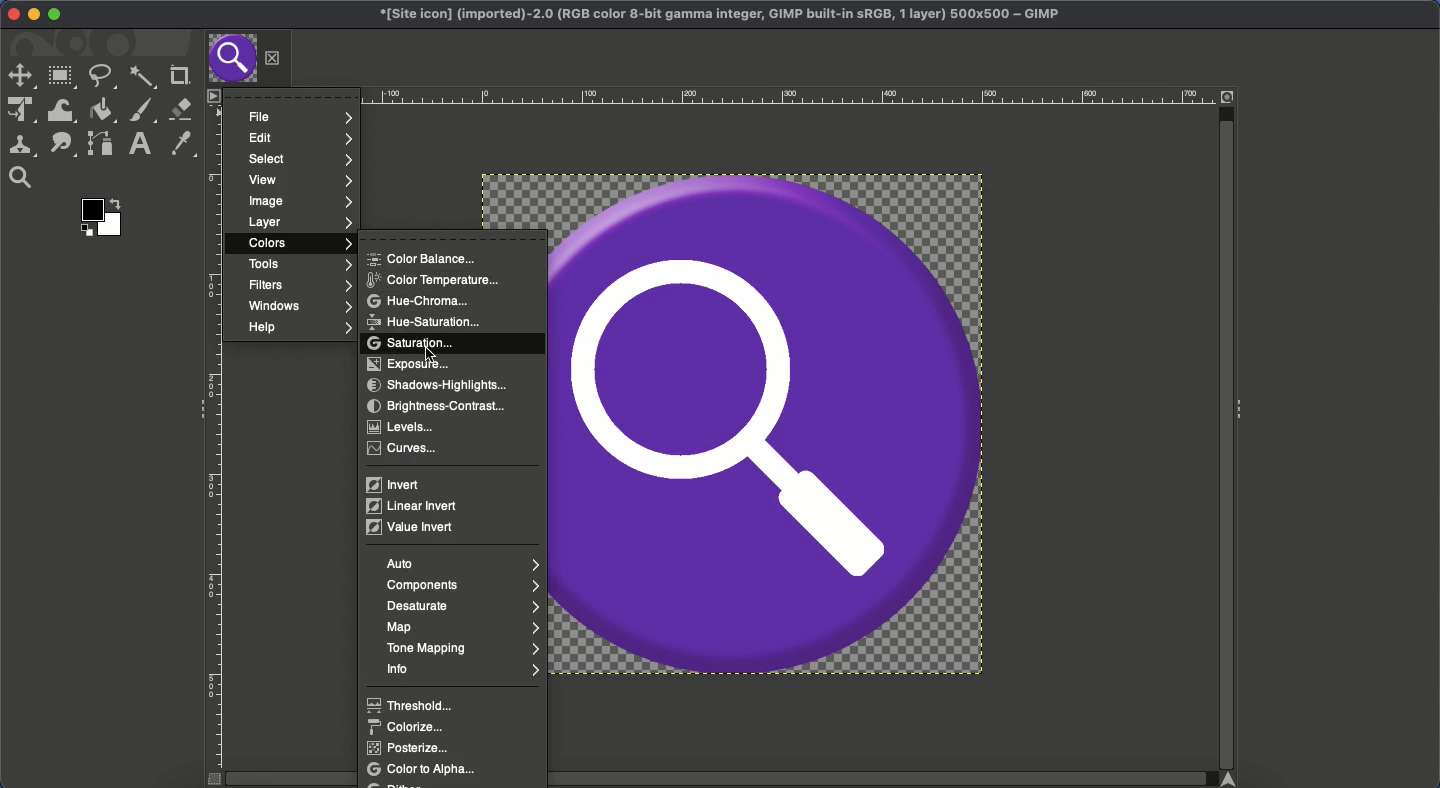 This screenshot has width=1440, height=788. I want to click on Exposure, so click(411, 365).